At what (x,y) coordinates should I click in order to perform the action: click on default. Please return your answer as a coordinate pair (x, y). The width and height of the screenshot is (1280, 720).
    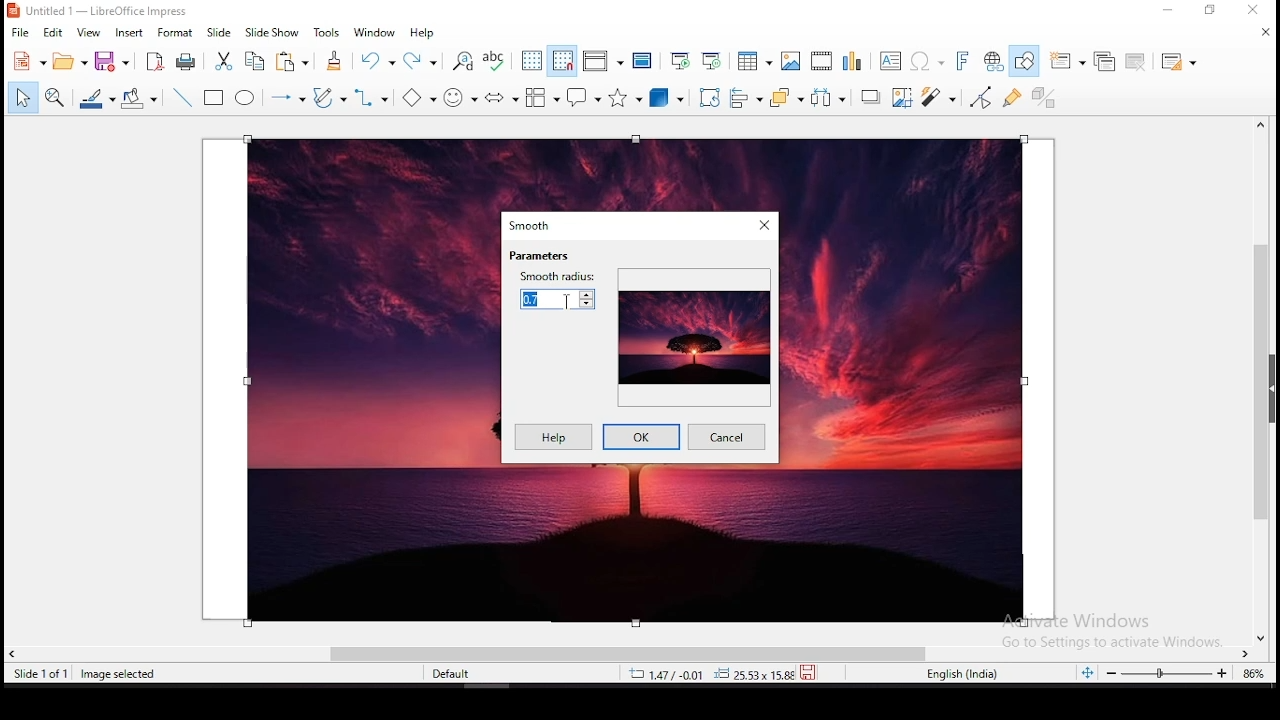
    Looking at the image, I should click on (457, 677).